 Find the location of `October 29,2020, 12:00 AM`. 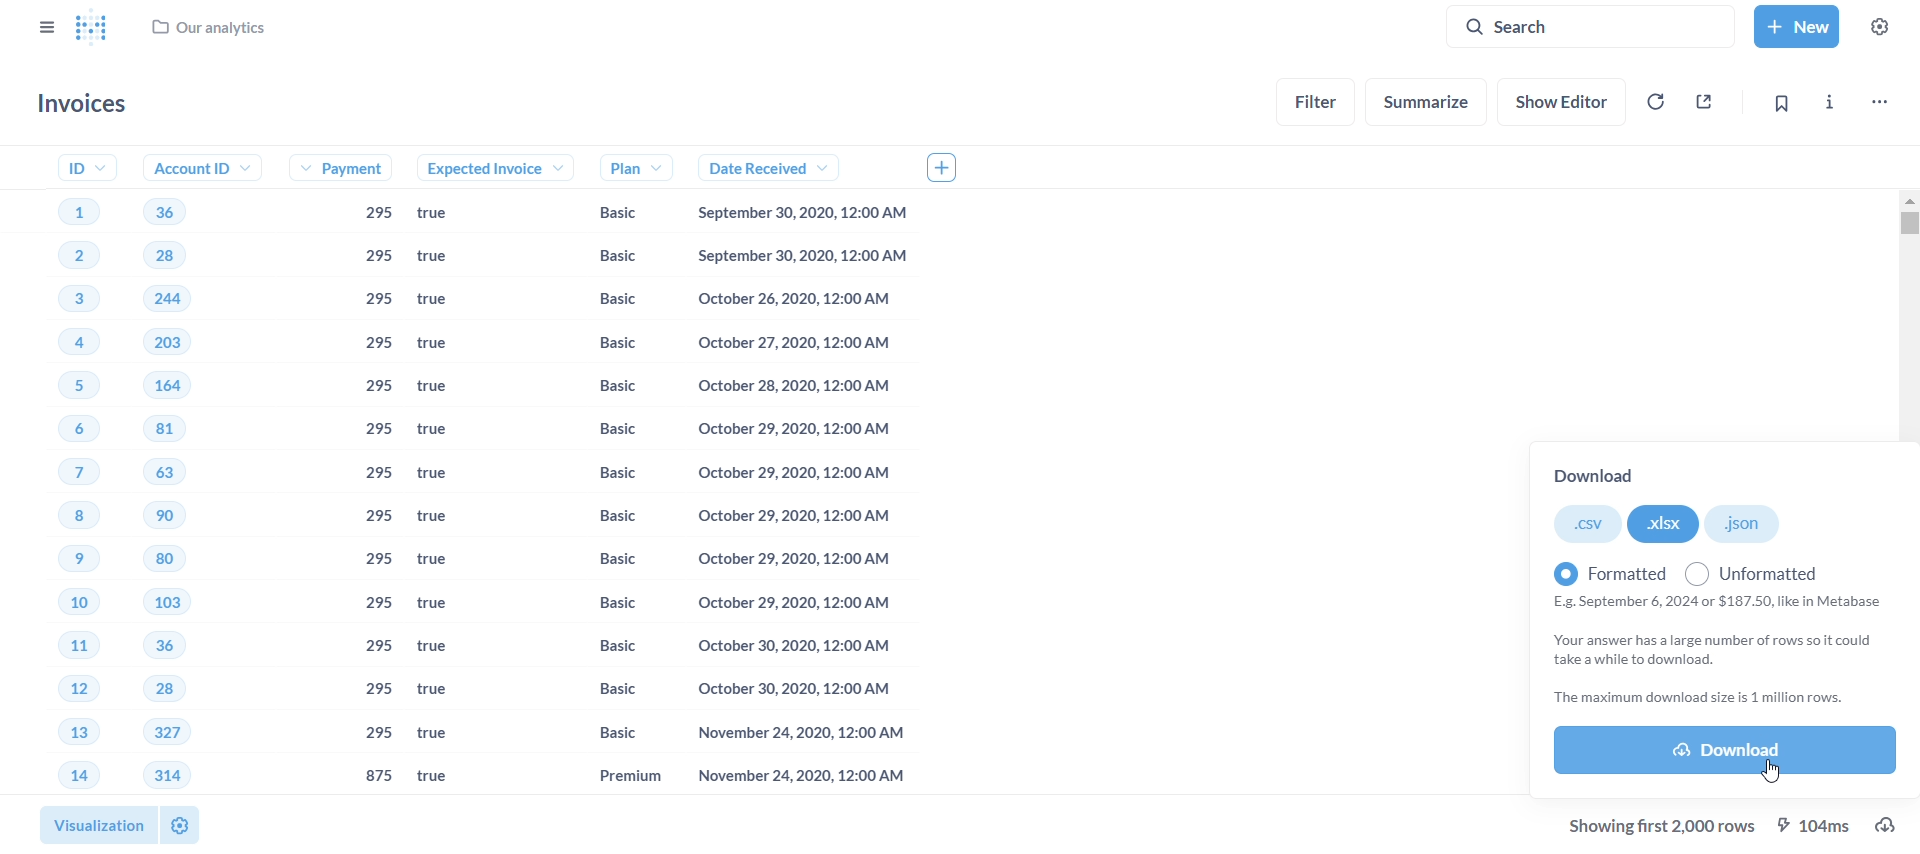

October 29,2020, 12:00 AM is located at coordinates (788, 601).